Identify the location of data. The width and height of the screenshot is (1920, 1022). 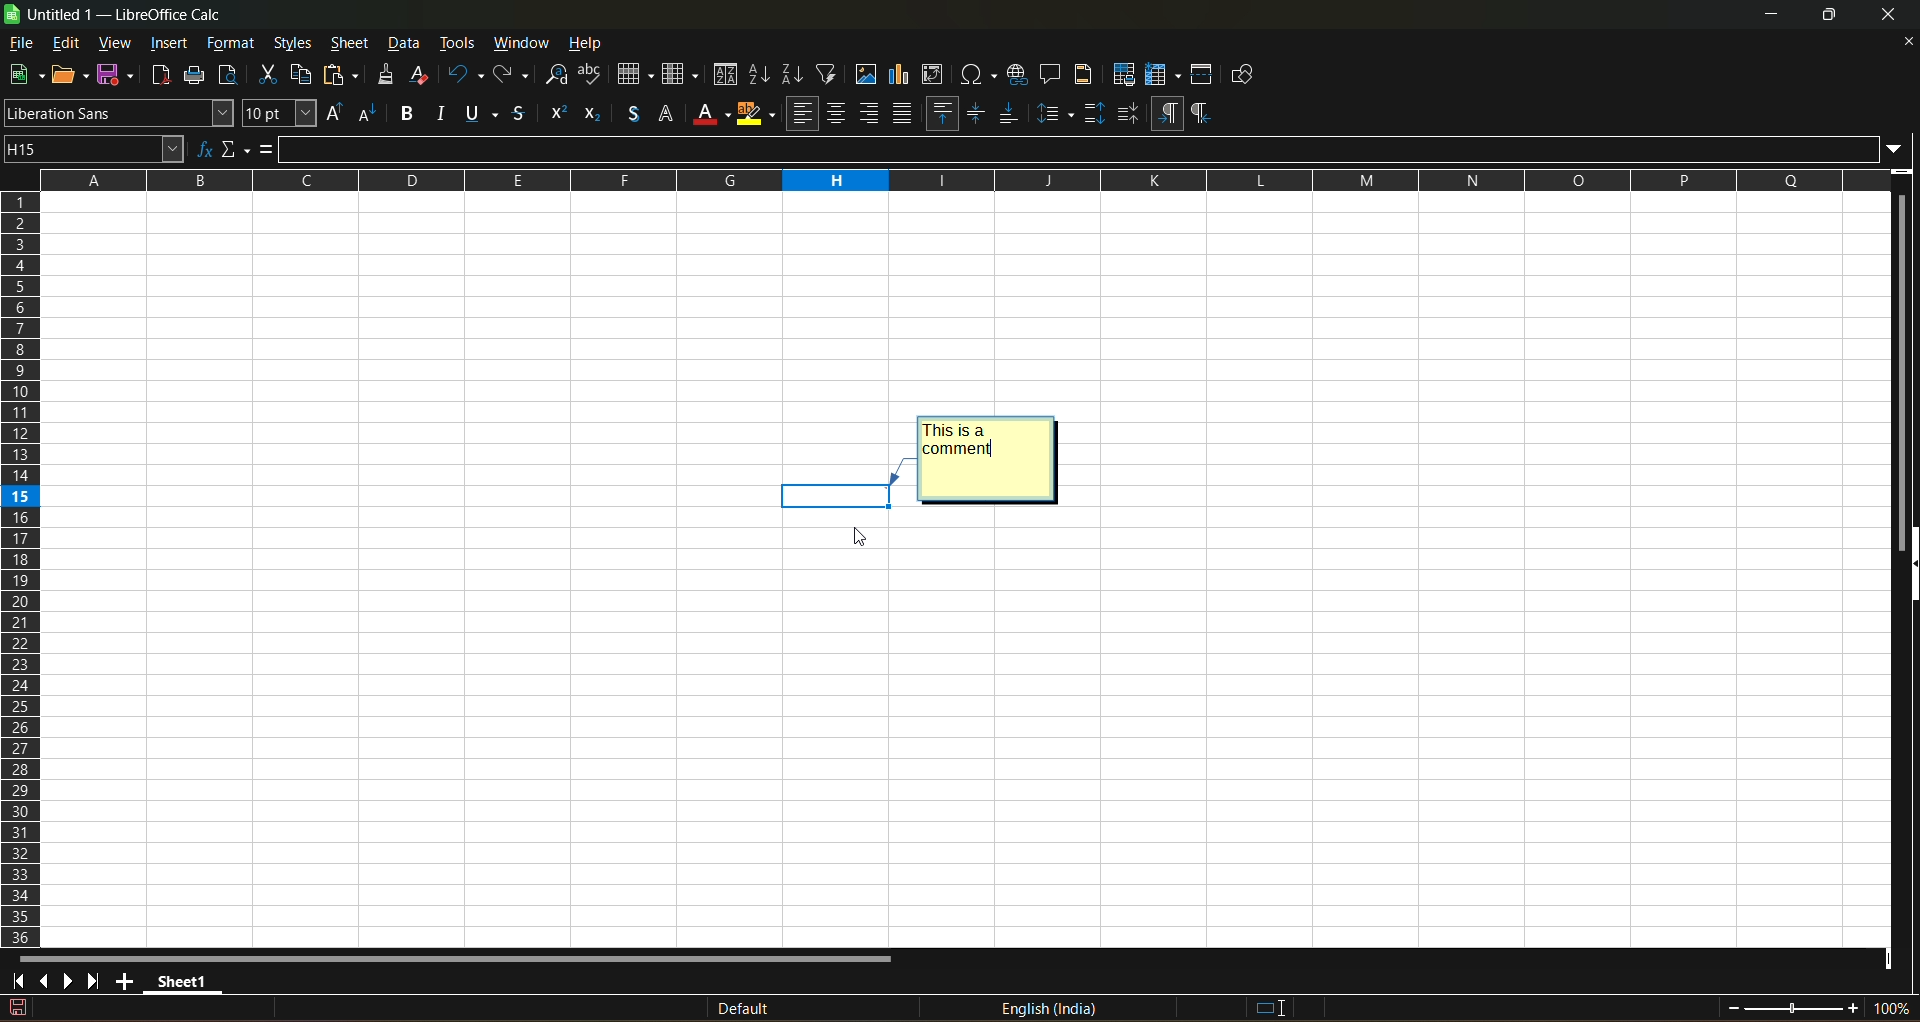
(406, 45).